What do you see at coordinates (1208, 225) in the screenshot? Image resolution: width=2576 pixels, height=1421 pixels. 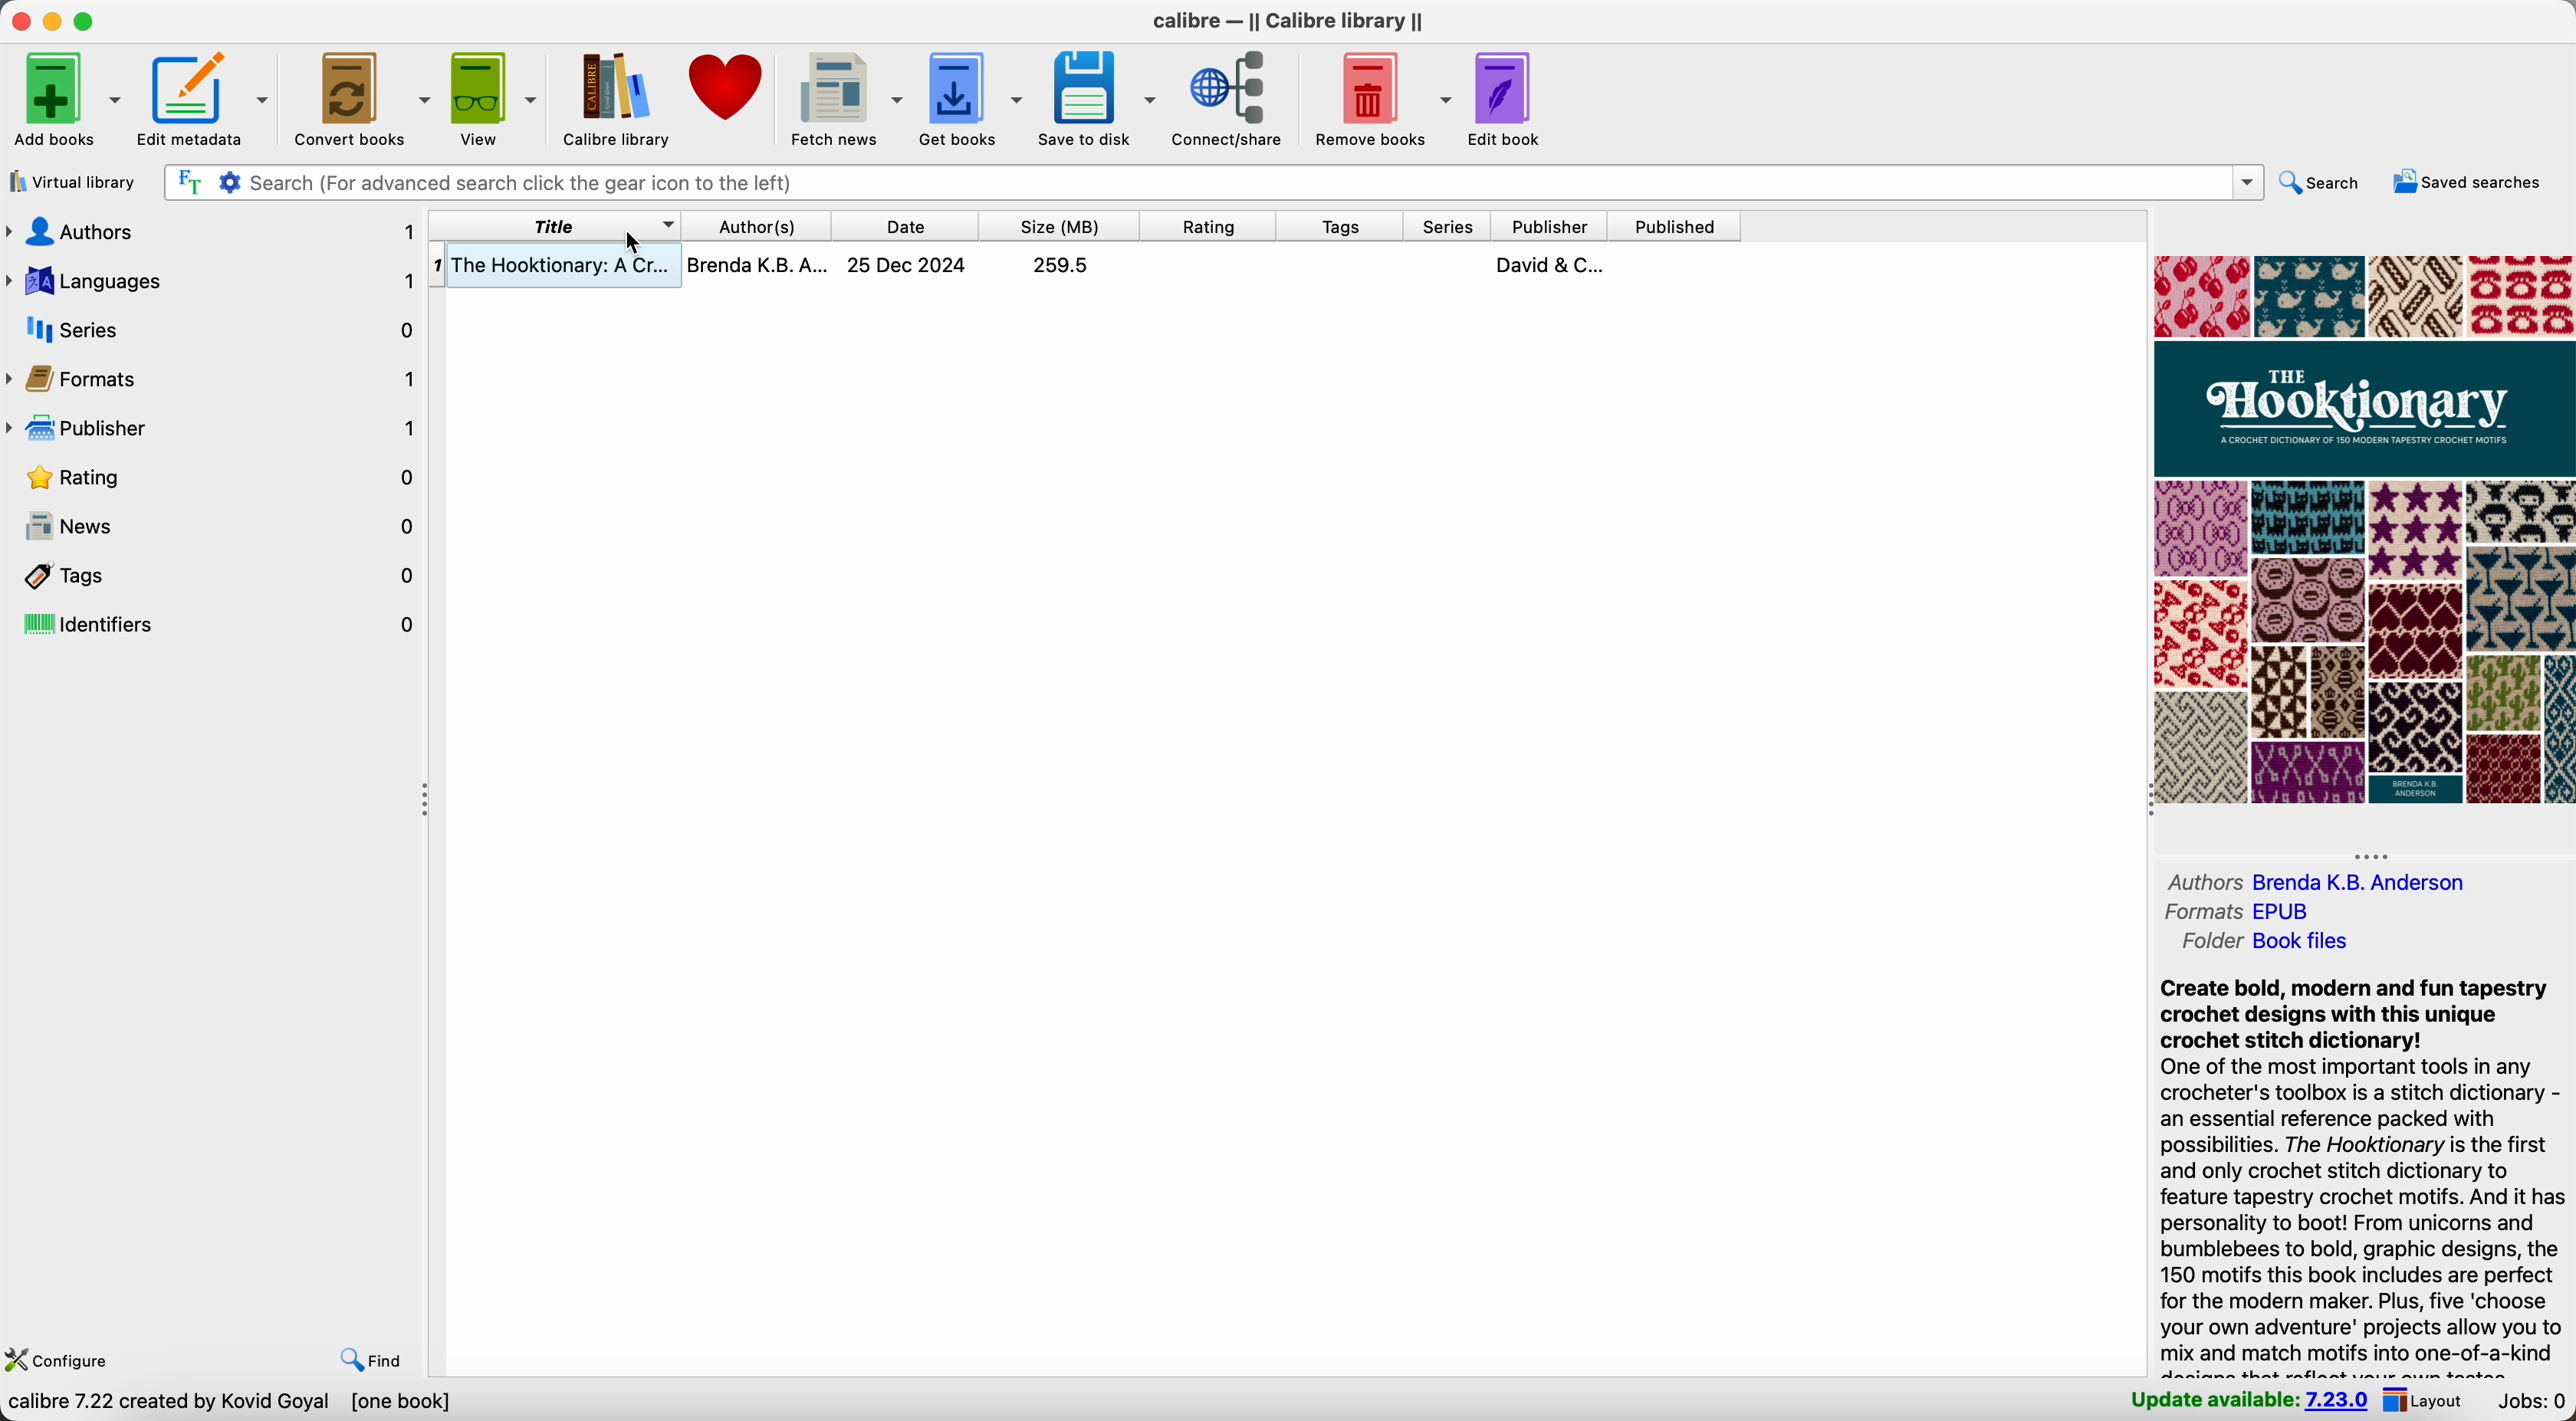 I see `rating` at bounding box center [1208, 225].